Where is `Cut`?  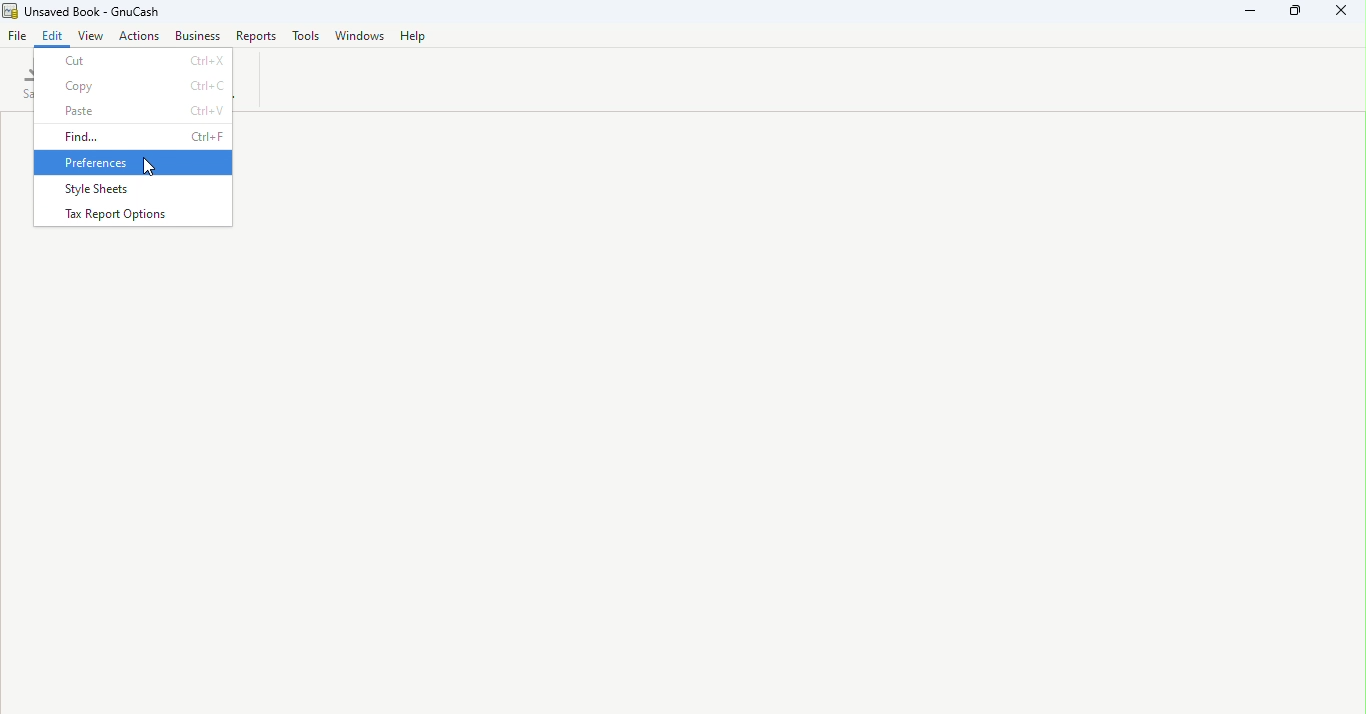
Cut is located at coordinates (136, 61).